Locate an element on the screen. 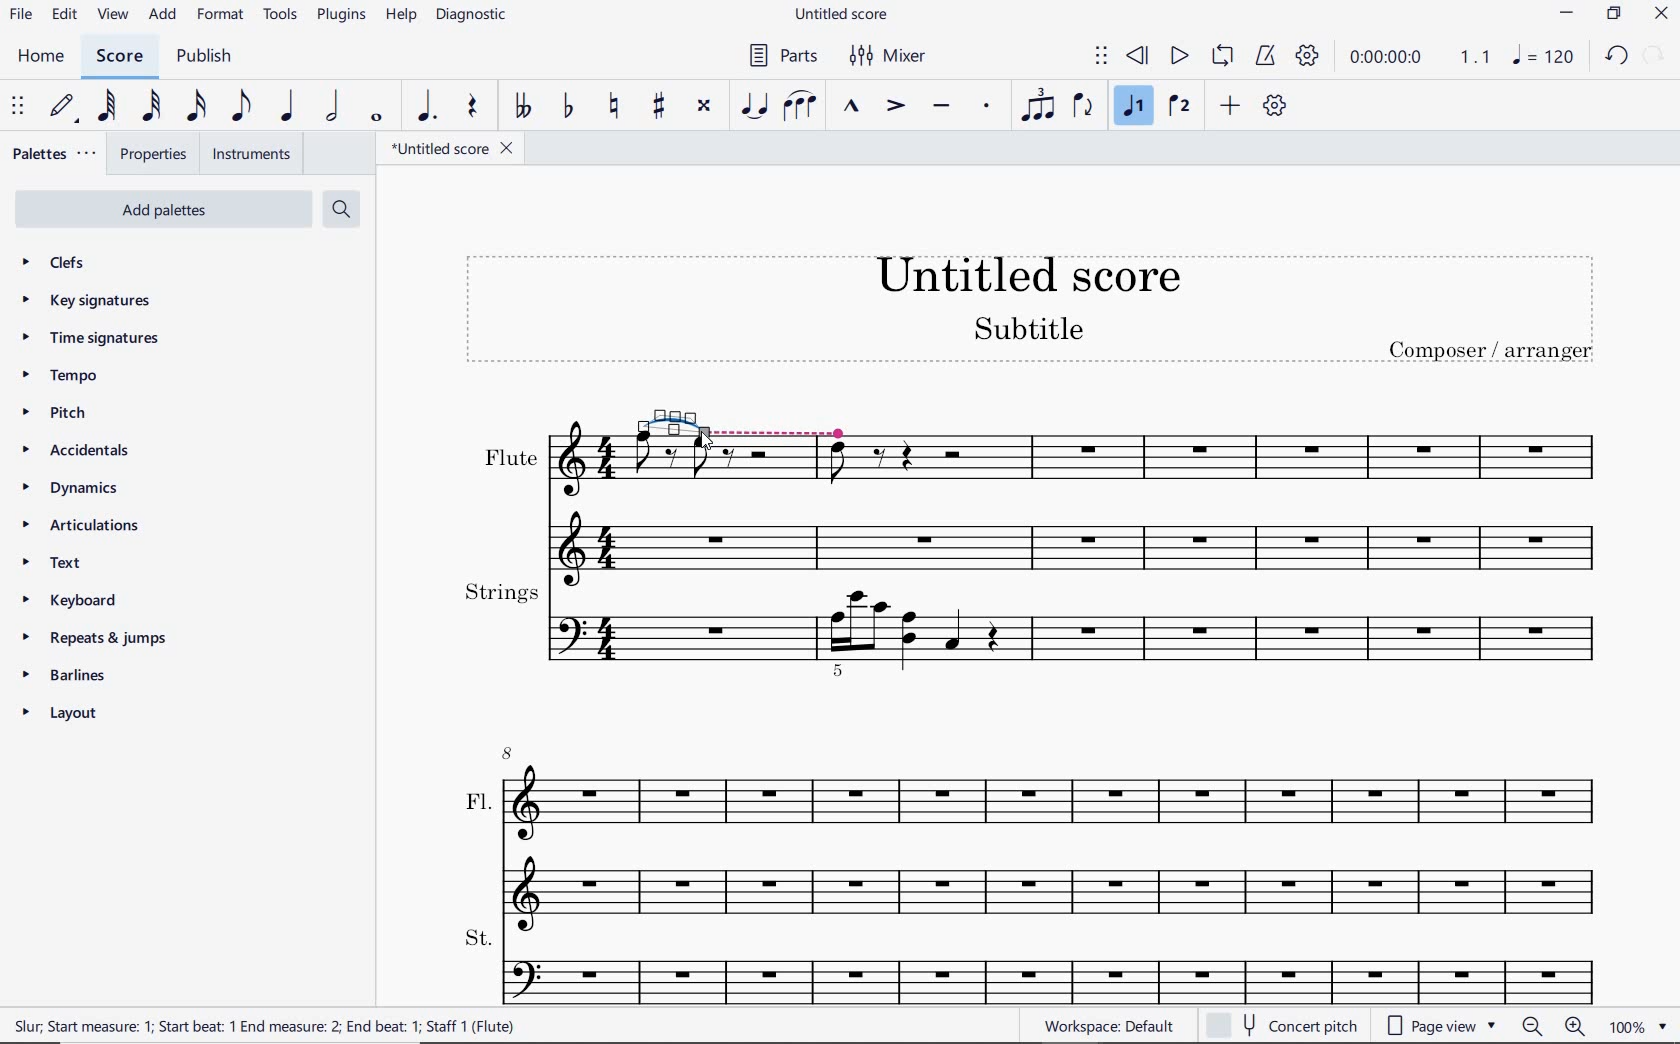  flute is located at coordinates (740, 506).